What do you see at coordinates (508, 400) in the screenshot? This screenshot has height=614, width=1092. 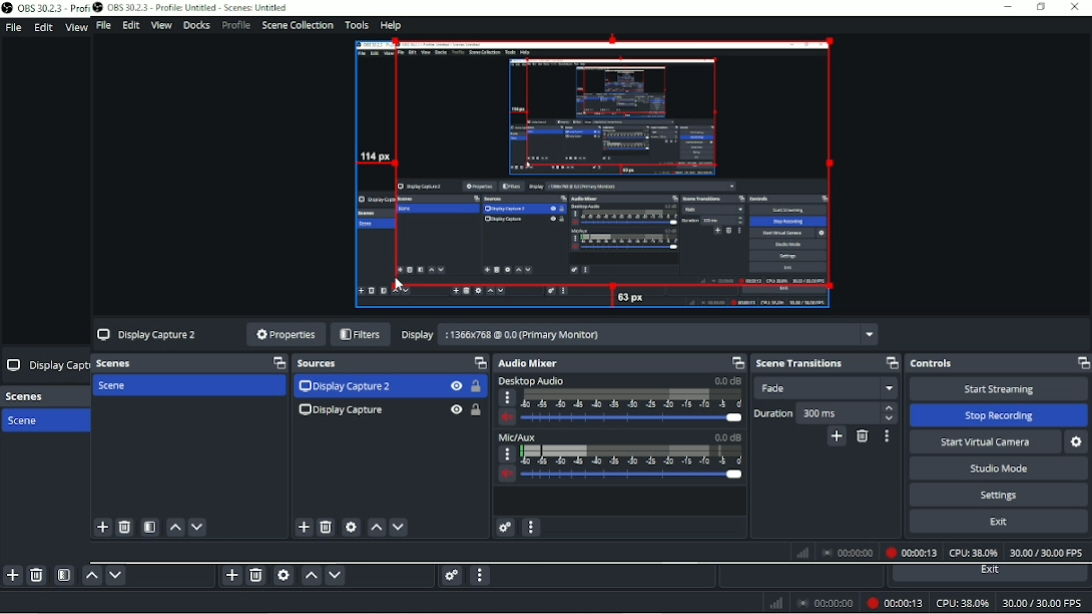 I see `more options` at bounding box center [508, 400].